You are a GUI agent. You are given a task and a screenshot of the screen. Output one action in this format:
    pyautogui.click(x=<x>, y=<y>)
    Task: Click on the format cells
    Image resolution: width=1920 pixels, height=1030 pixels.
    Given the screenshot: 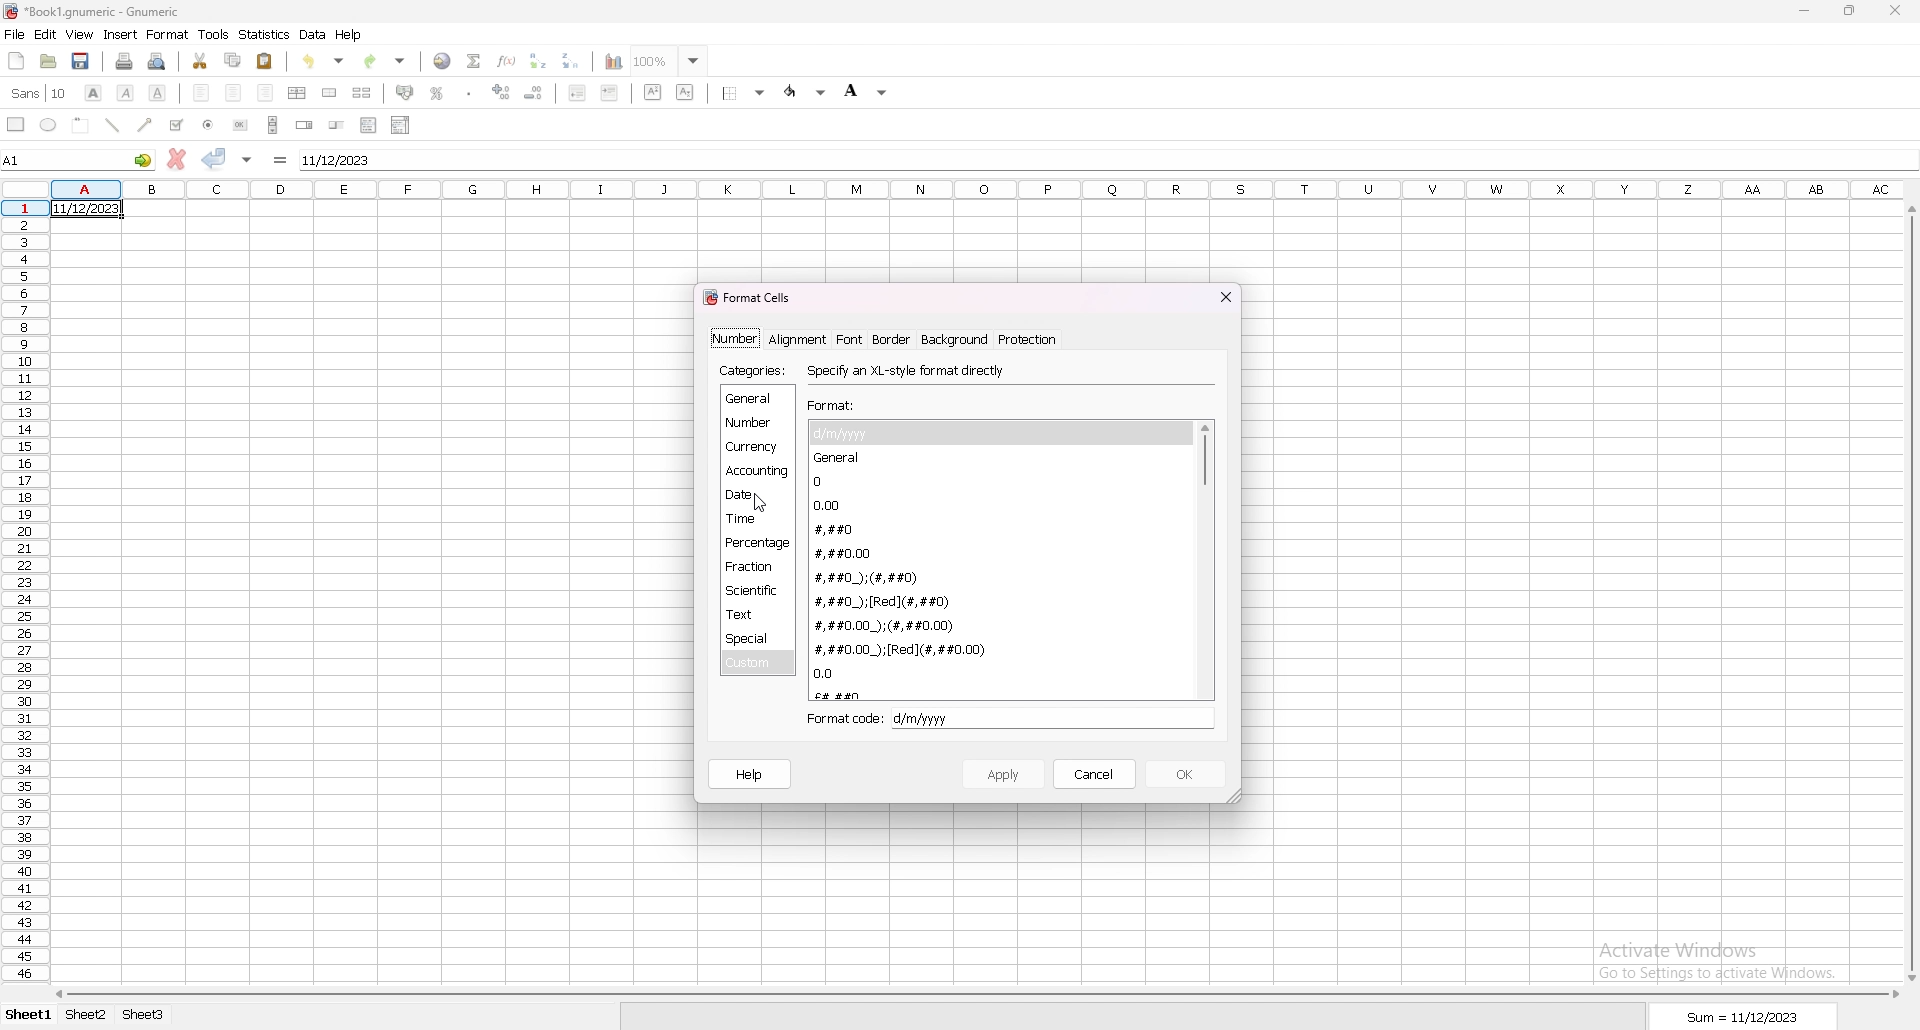 What is the action you would take?
    pyautogui.click(x=752, y=296)
    